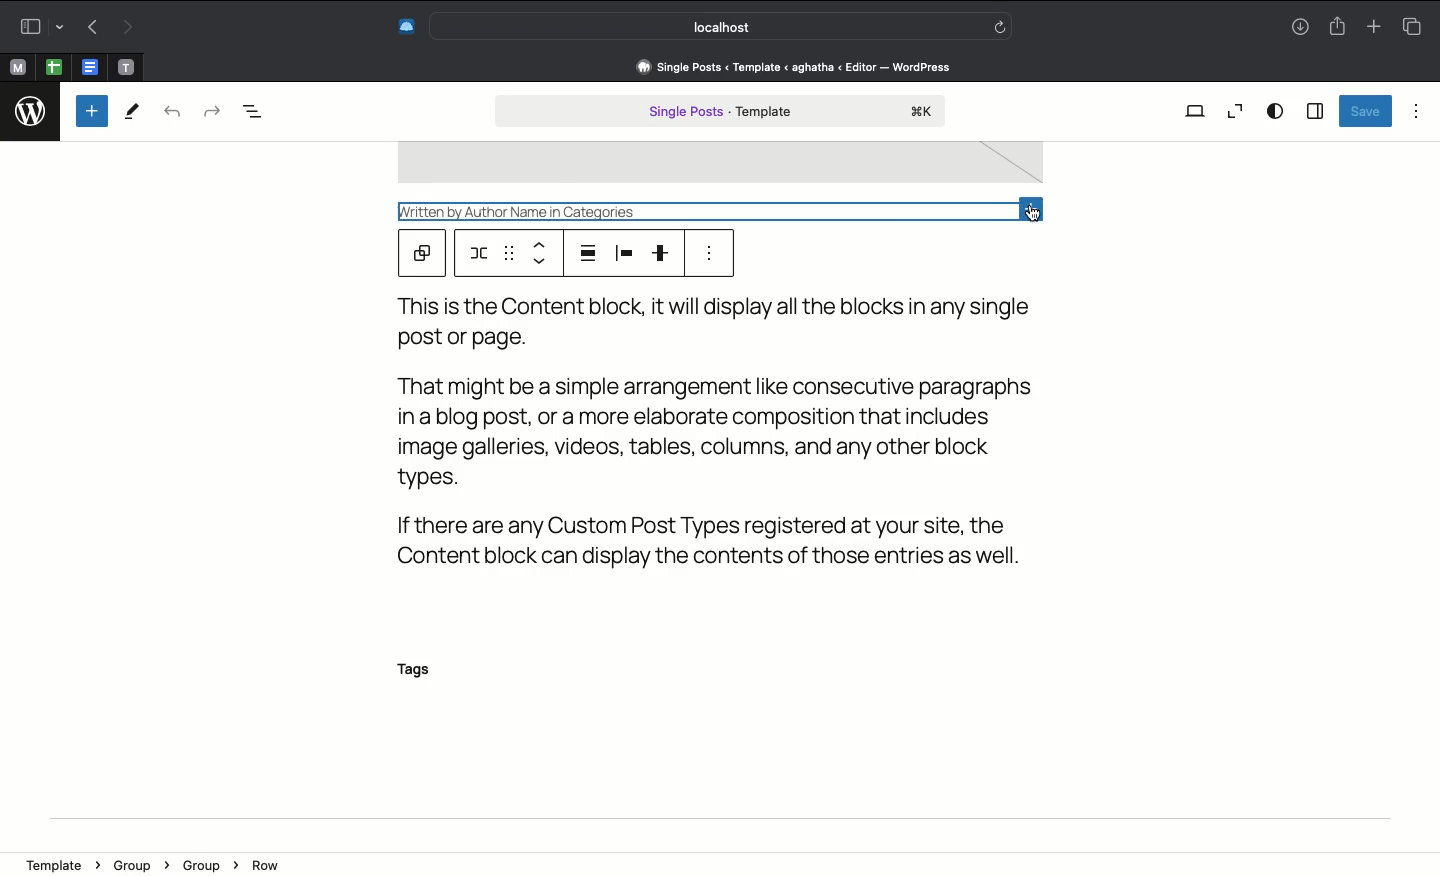 The height and width of the screenshot is (876, 1440). What do you see at coordinates (129, 28) in the screenshot?
I see `Forward` at bounding box center [129, 28].